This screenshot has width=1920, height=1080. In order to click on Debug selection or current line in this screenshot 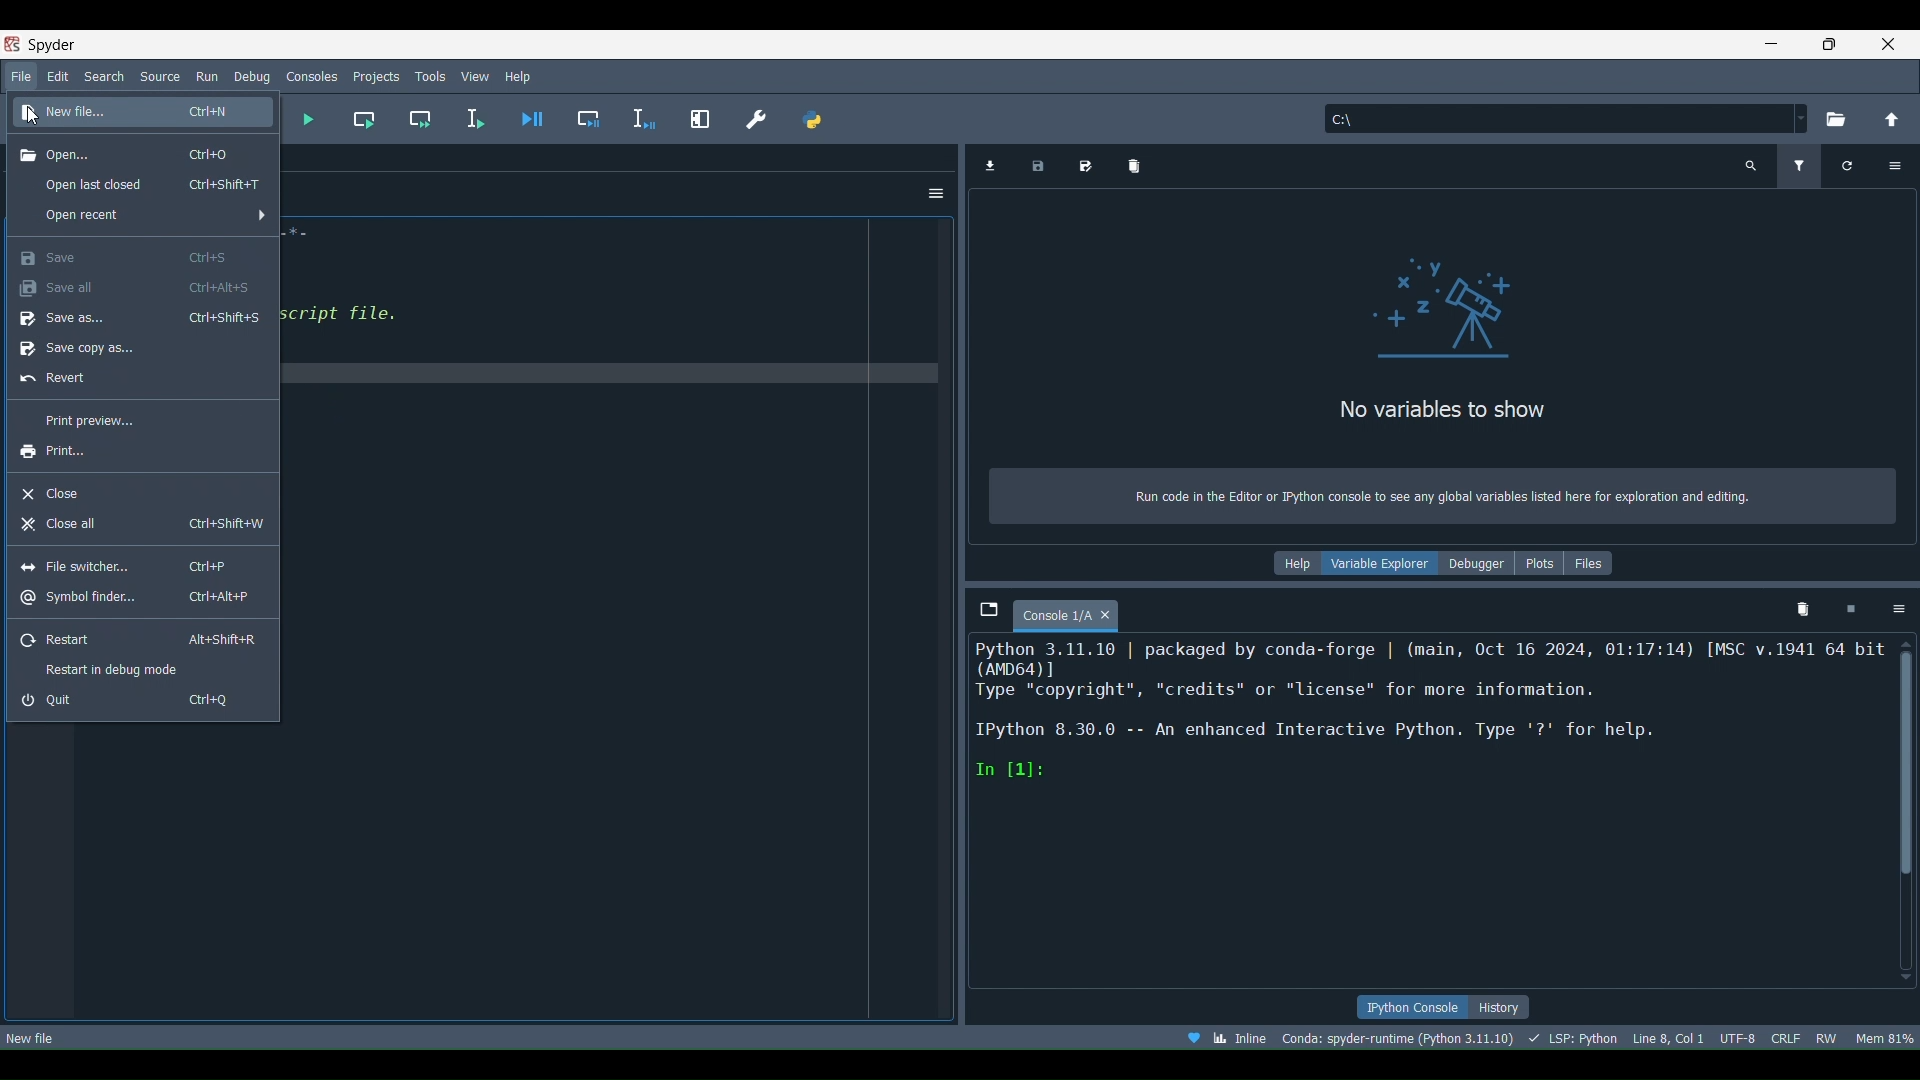, I will do `click(641, 115)`.